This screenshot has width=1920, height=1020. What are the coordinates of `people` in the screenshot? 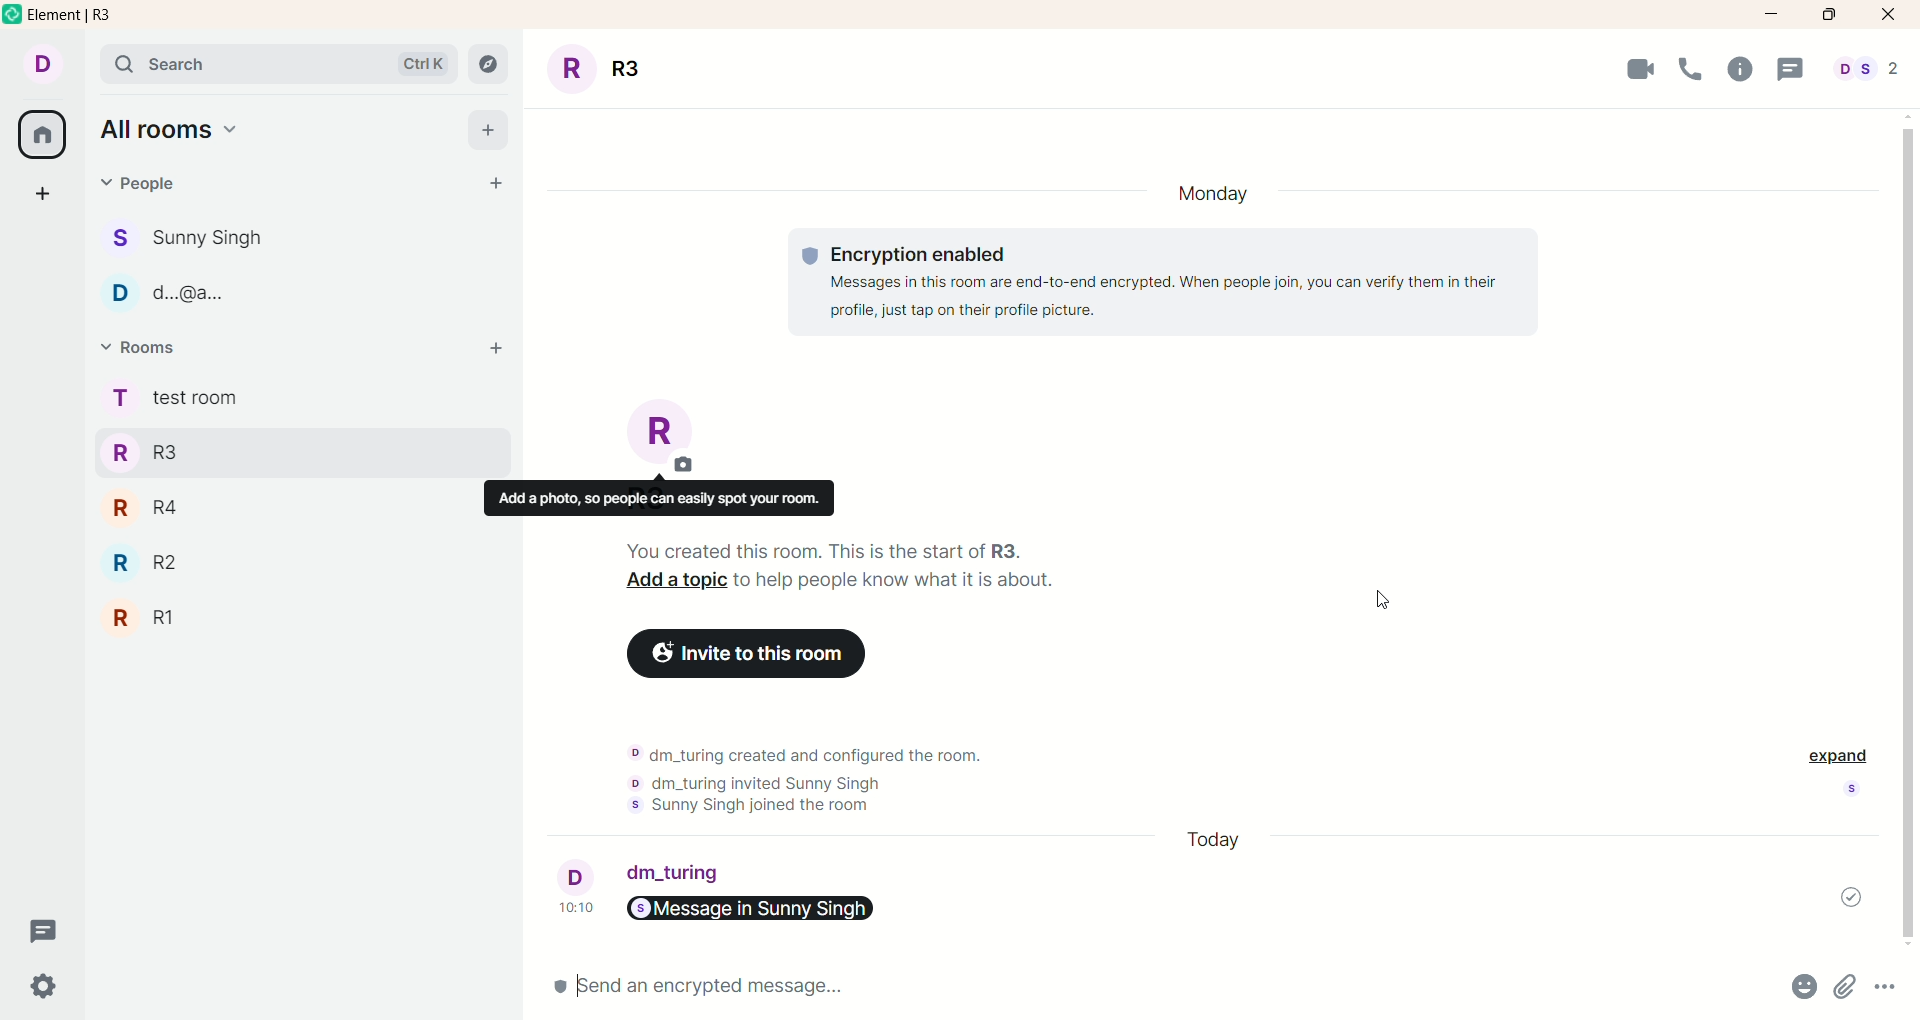 It's located at (216, 299).